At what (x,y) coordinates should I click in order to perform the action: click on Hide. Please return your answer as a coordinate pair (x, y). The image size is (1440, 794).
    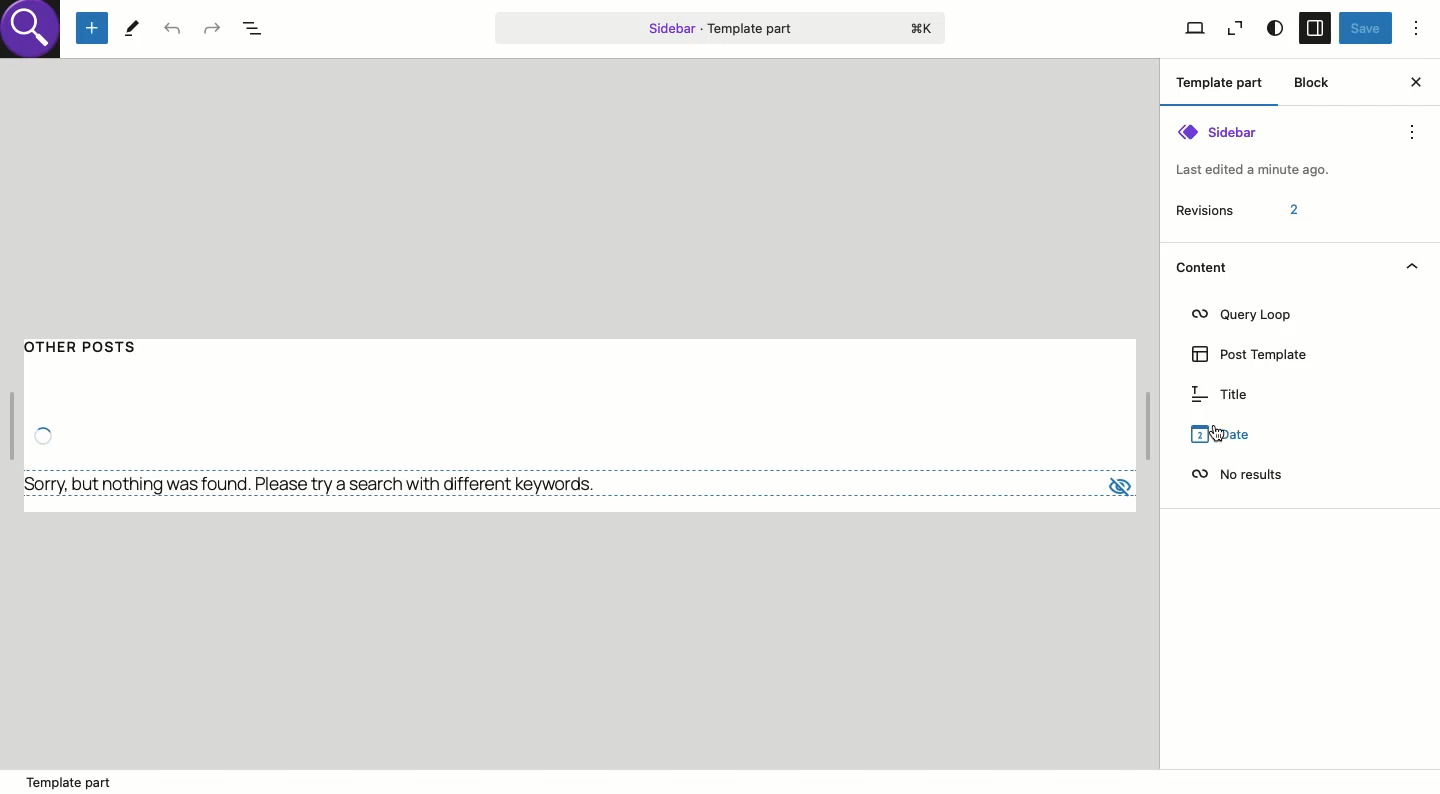
    Looking at the image, I should click on (1411, 266).